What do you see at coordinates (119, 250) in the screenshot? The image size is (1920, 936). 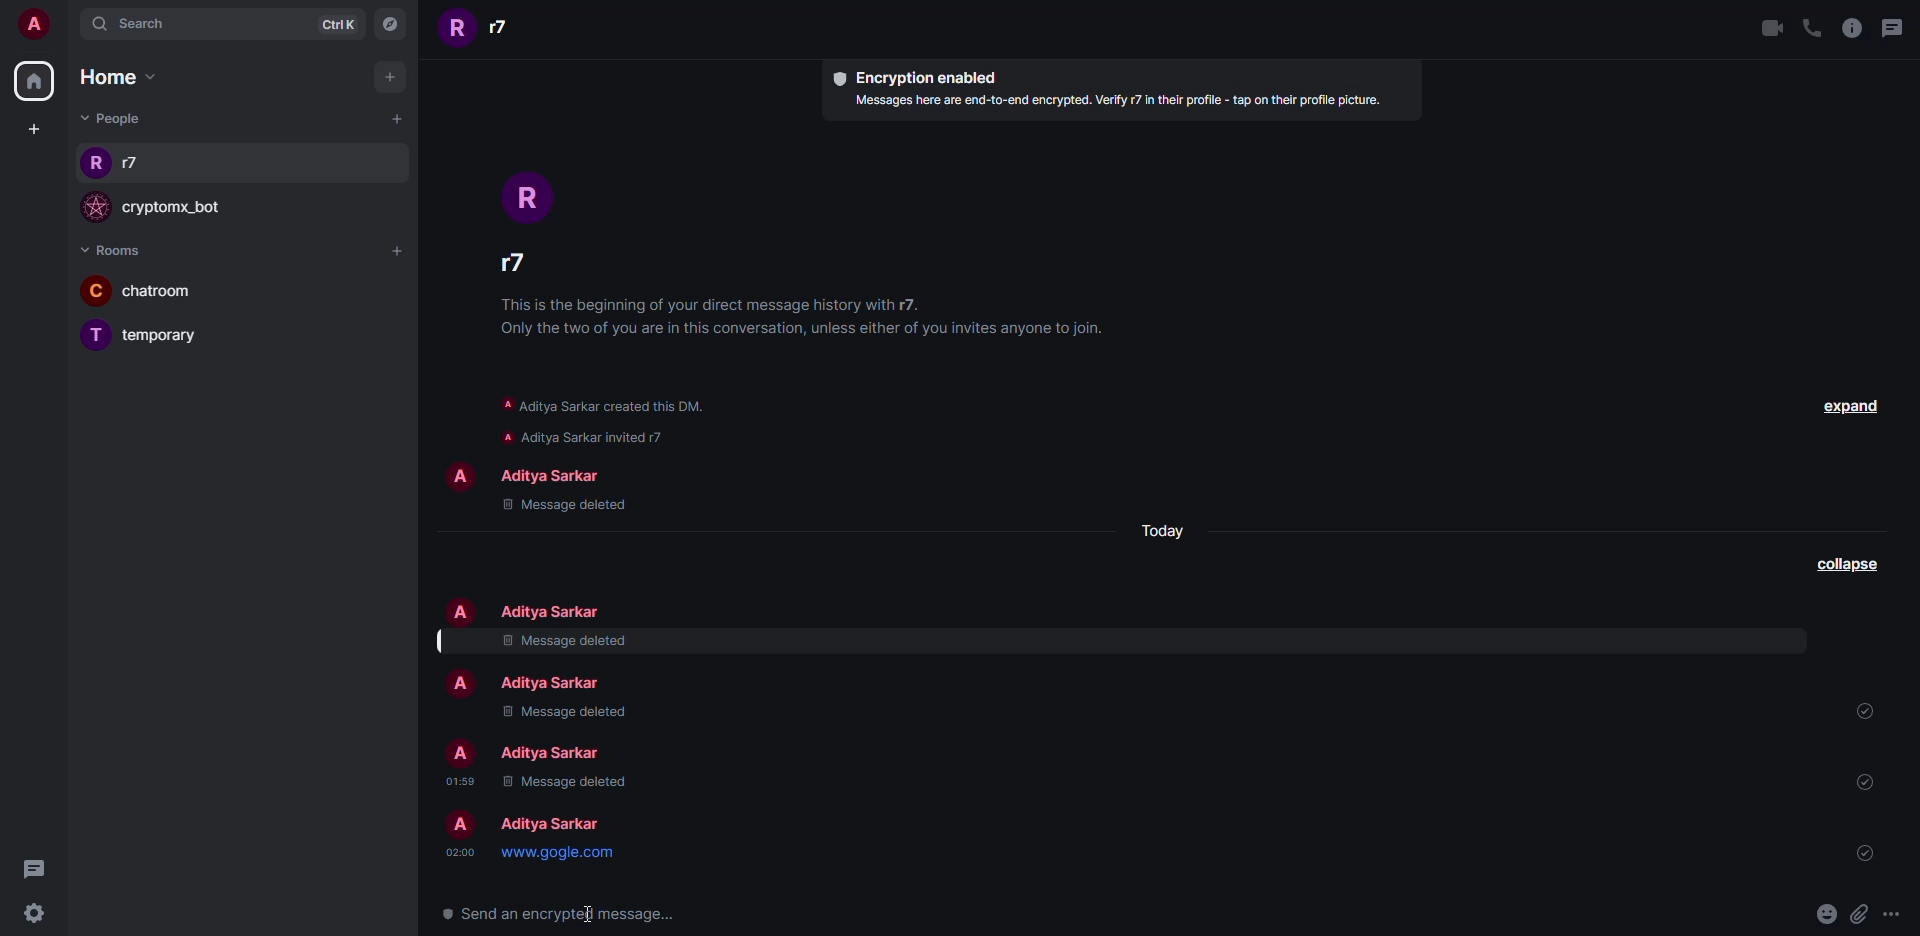 I see `rooms` at bounding box center [119, 250].